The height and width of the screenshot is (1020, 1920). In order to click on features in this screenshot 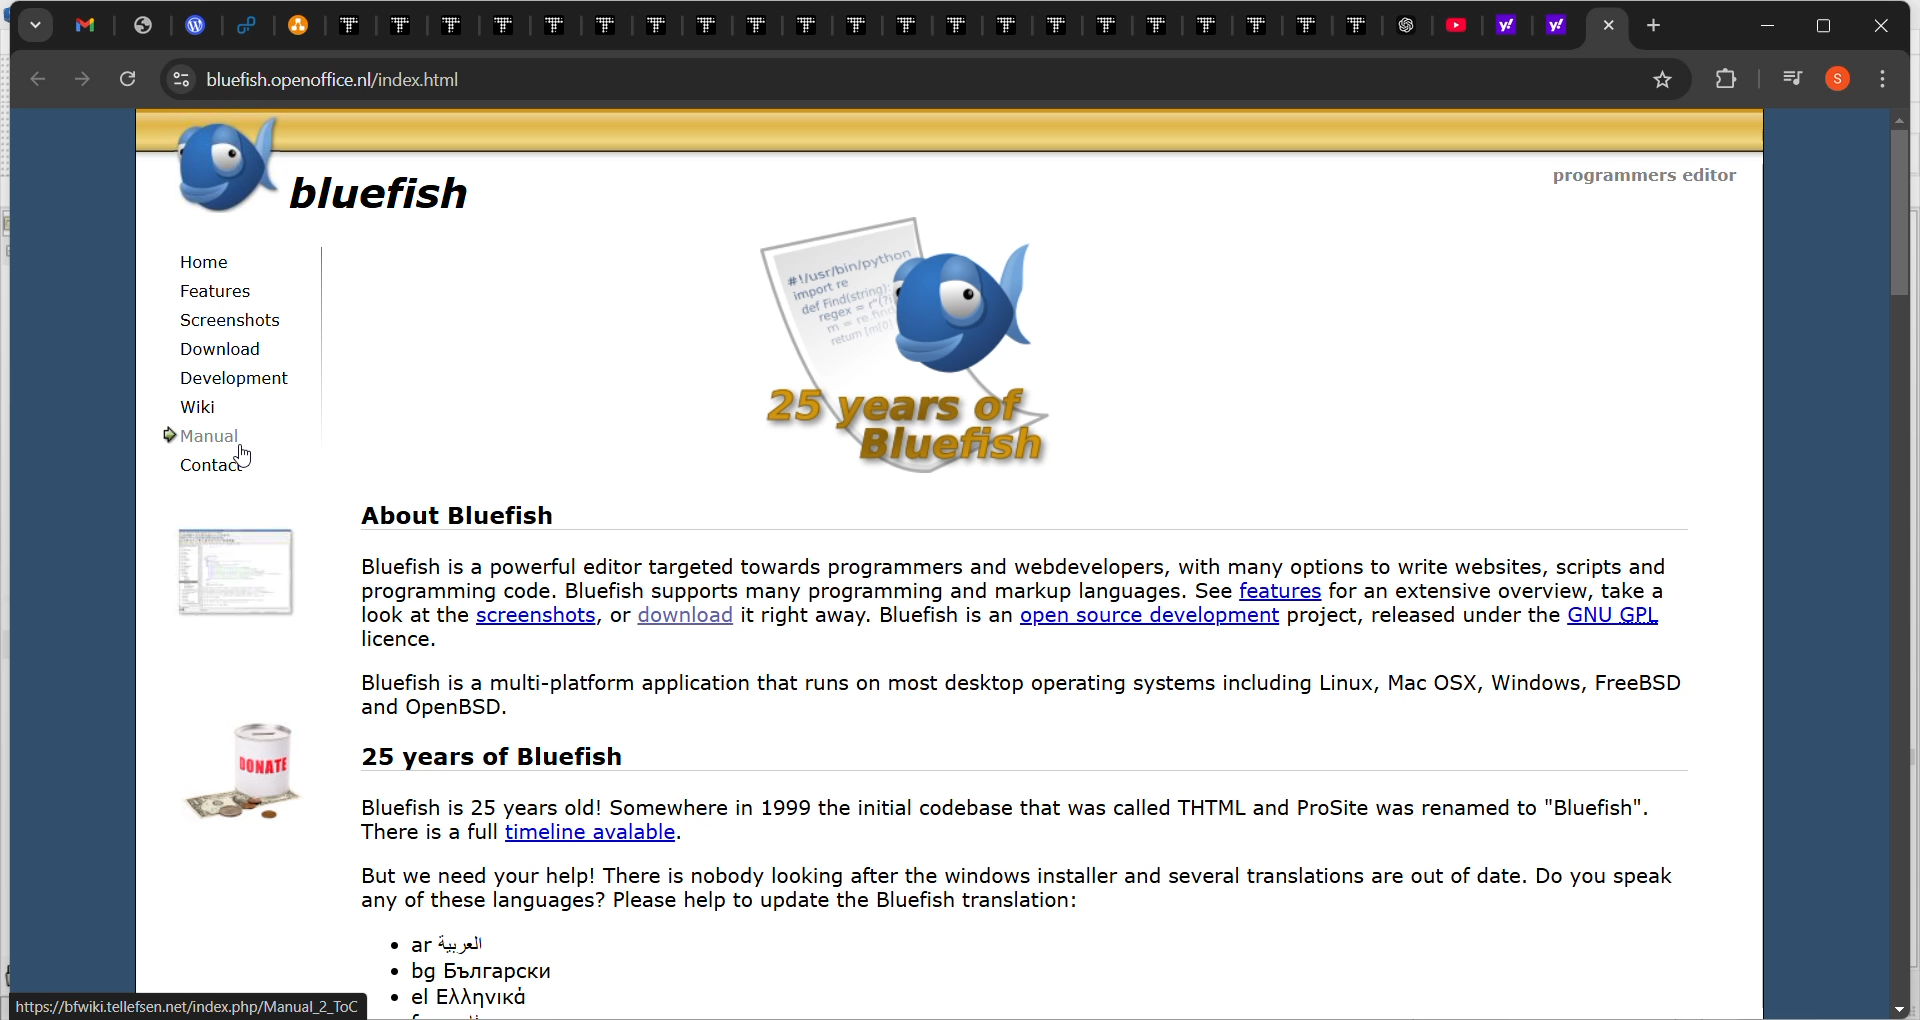, I will do `click(225, 292)`.